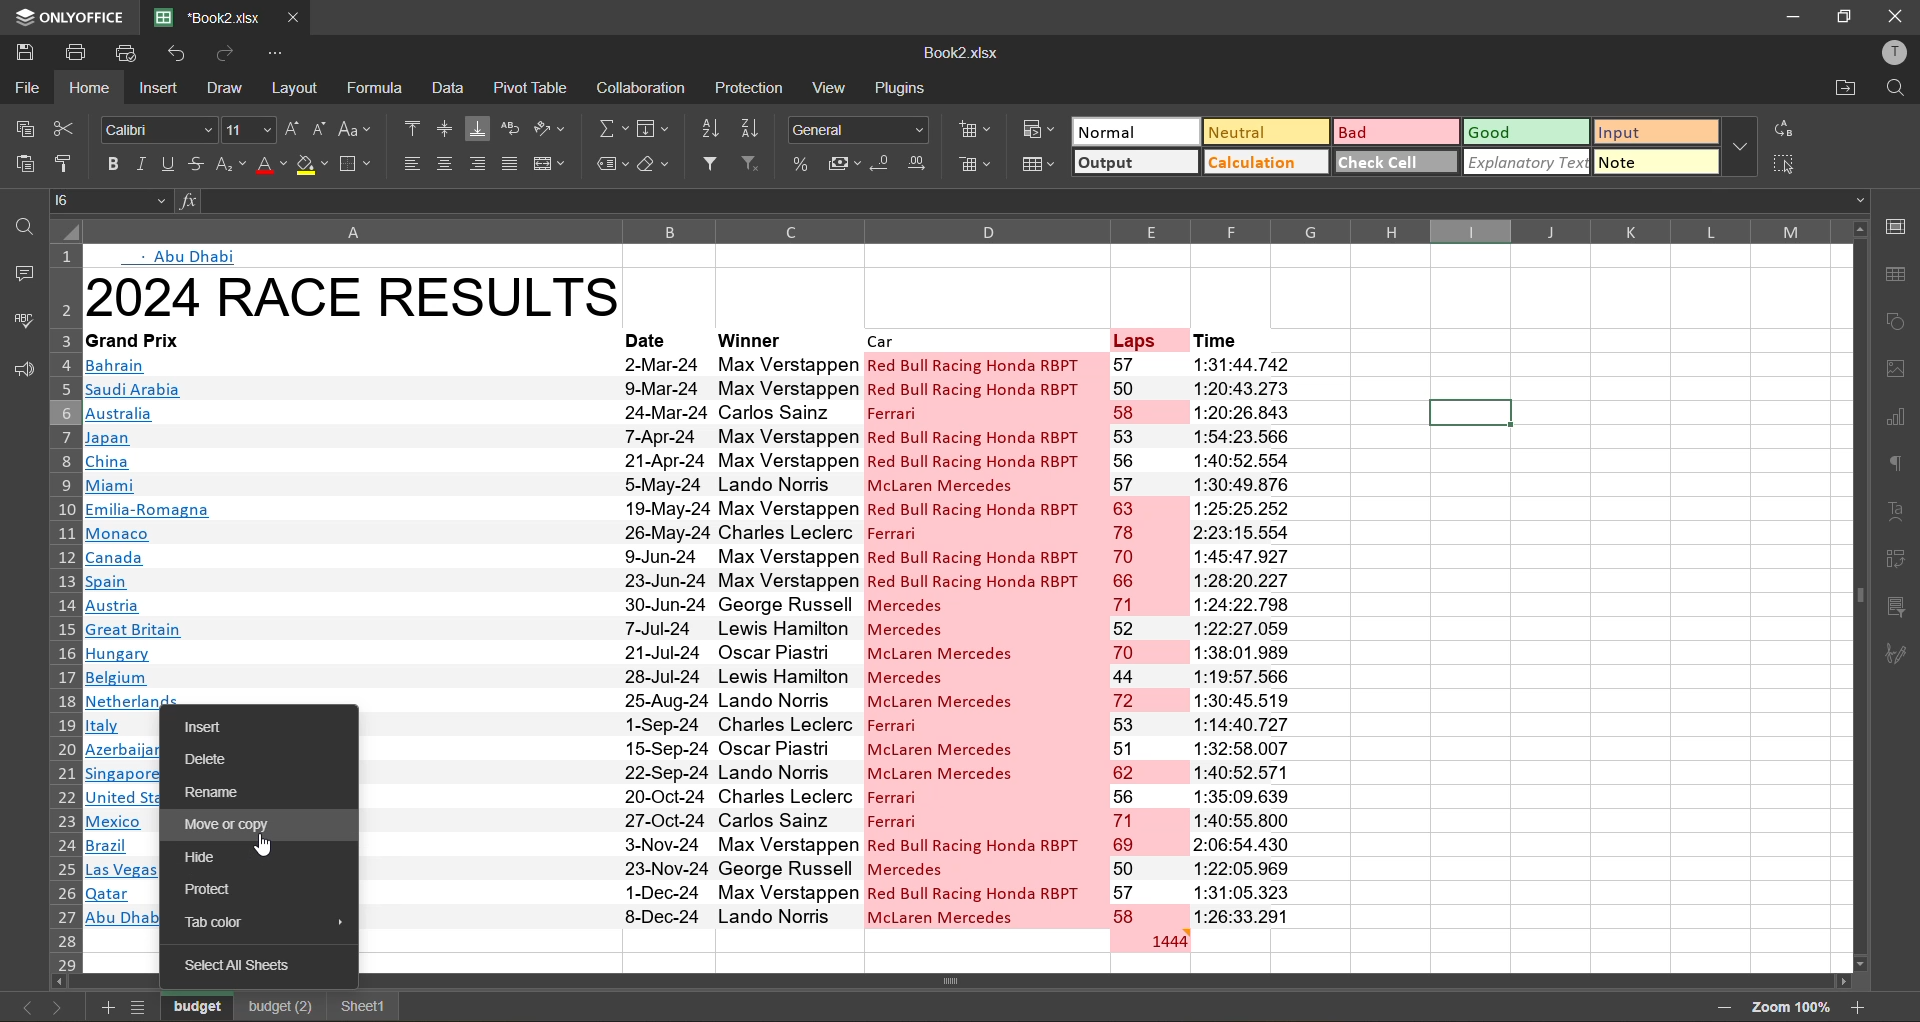  I want to click on pivot table, so click(1900, 556).